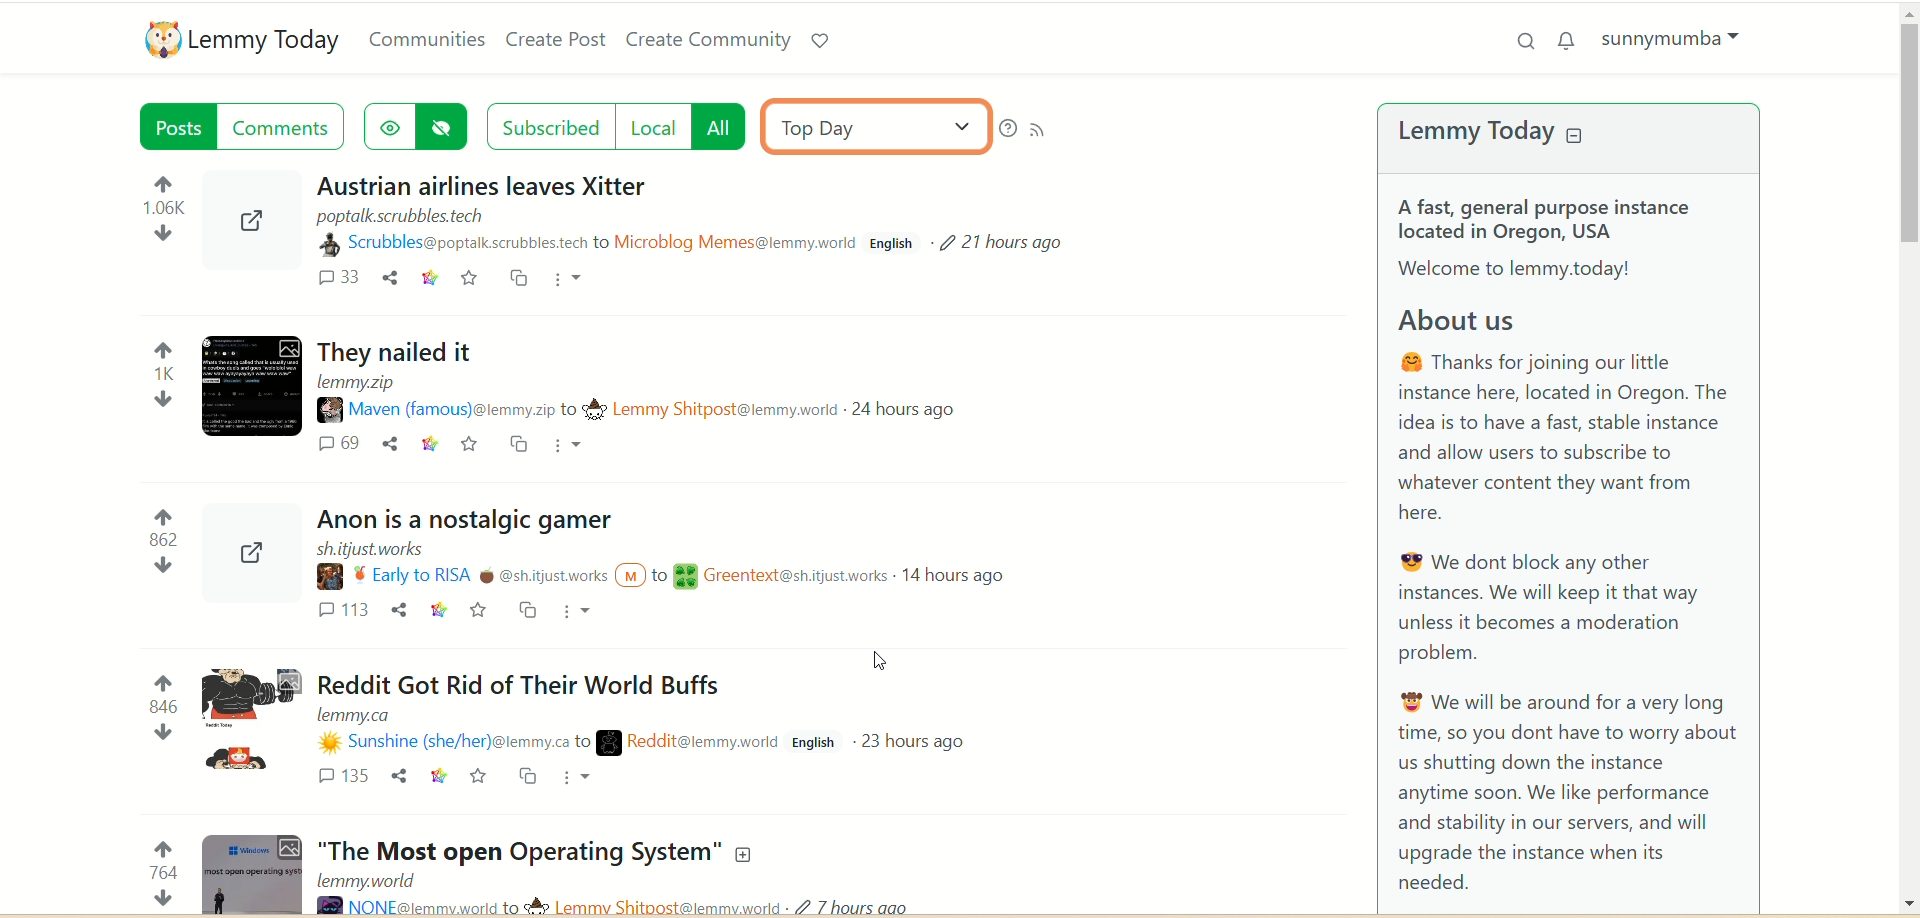 This screenshot has width=1920, height=918. I want to click on RSS, so click(1053, 133).